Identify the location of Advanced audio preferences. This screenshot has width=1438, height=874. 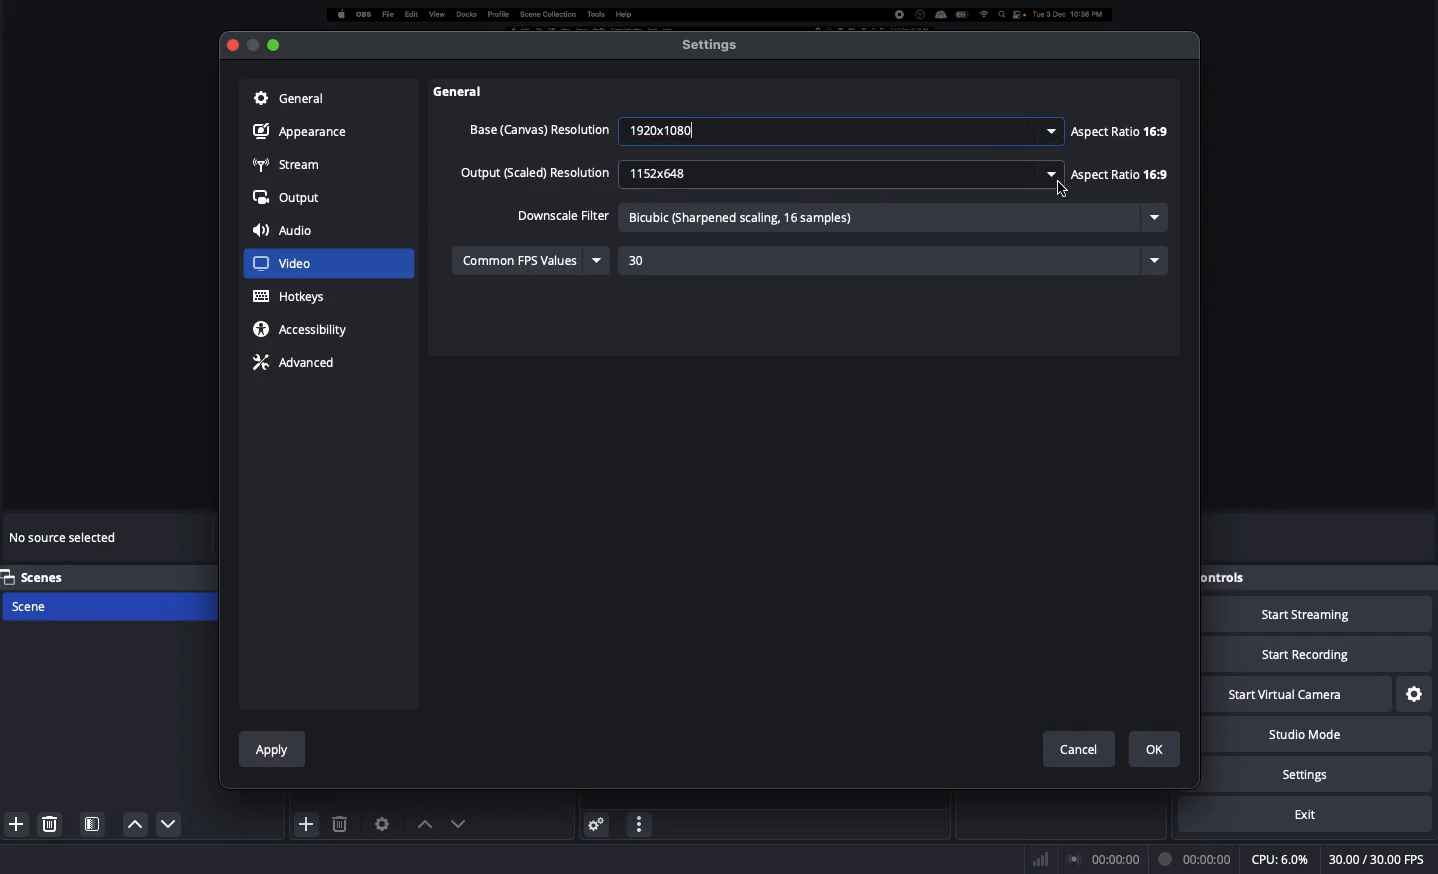
(596, 823).